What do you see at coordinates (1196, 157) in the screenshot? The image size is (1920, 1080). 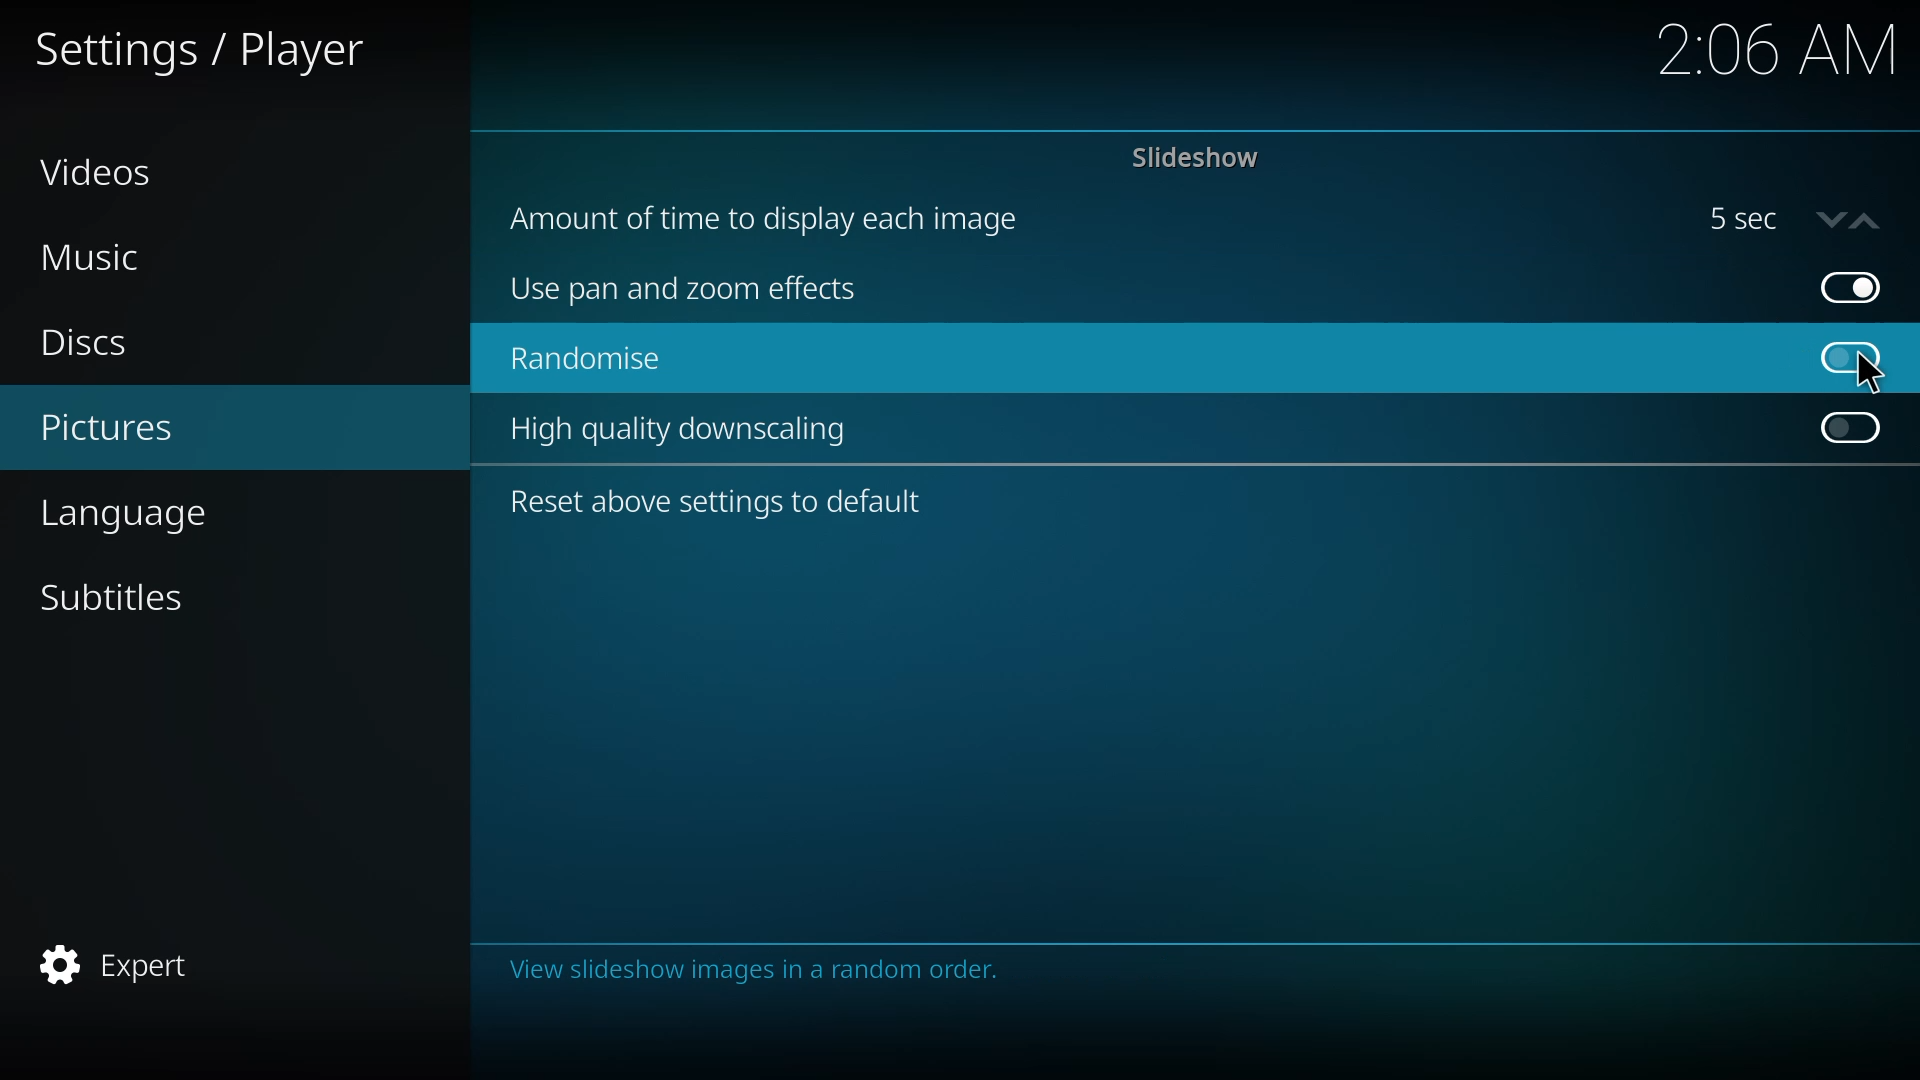 I see `slideshow` at bounding box center [1196, 157].